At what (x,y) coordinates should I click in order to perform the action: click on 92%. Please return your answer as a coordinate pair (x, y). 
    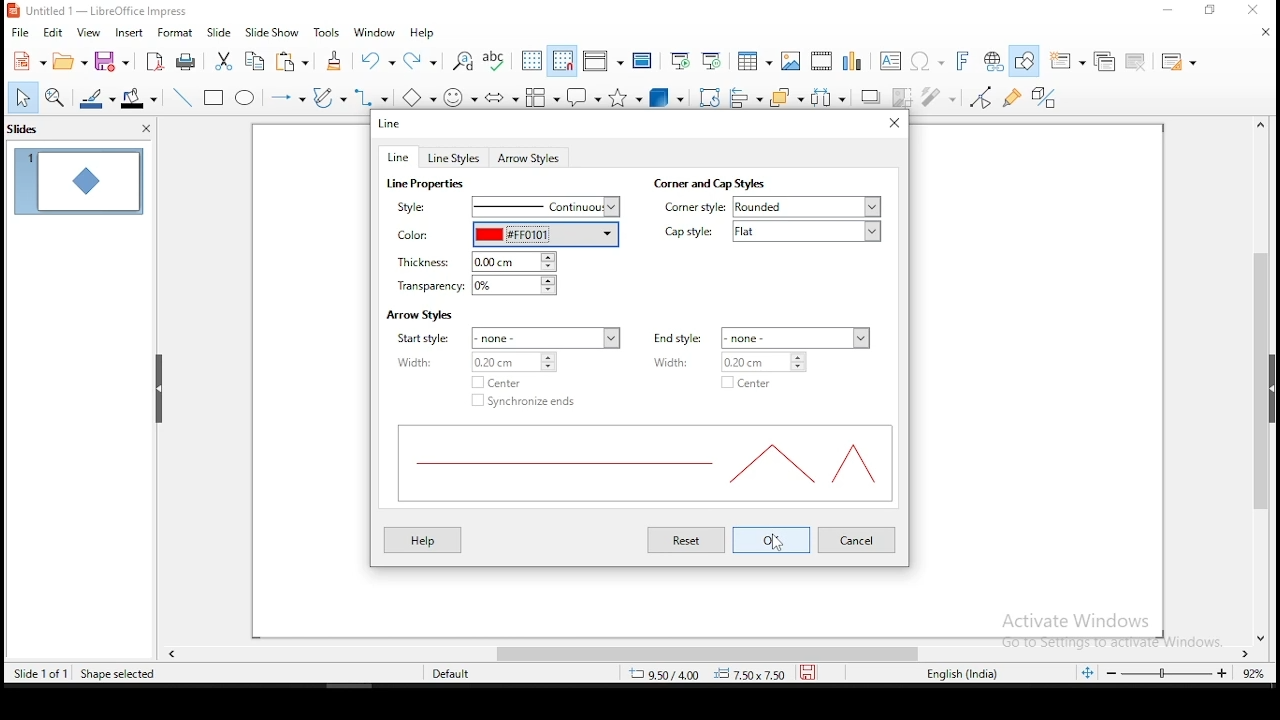
    Looking at the image, I should click on (1258, 673).